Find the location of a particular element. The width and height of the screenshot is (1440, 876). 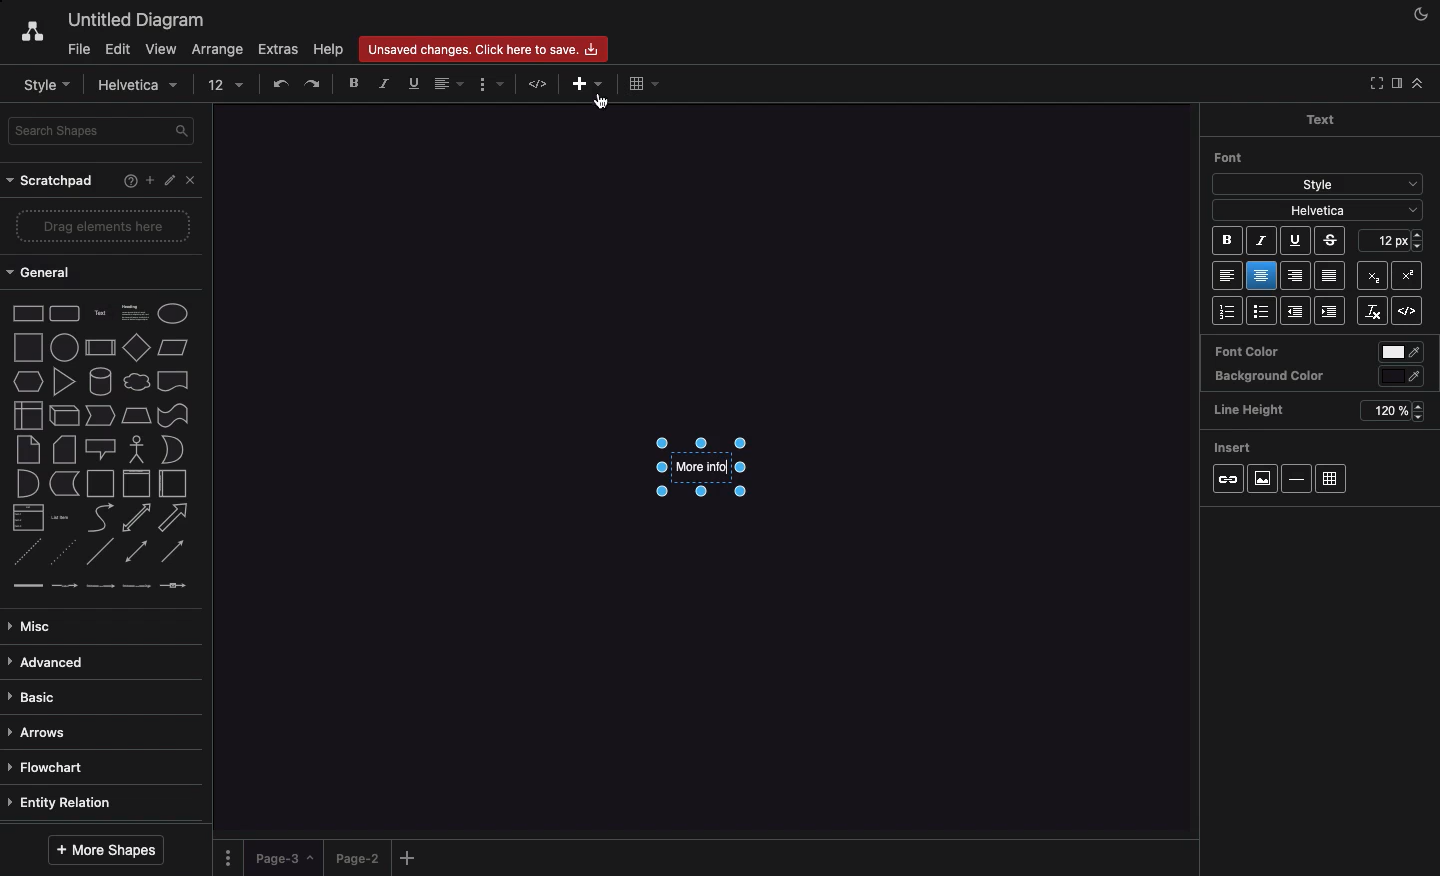

Collapse is located at coordinates (1373, 84).